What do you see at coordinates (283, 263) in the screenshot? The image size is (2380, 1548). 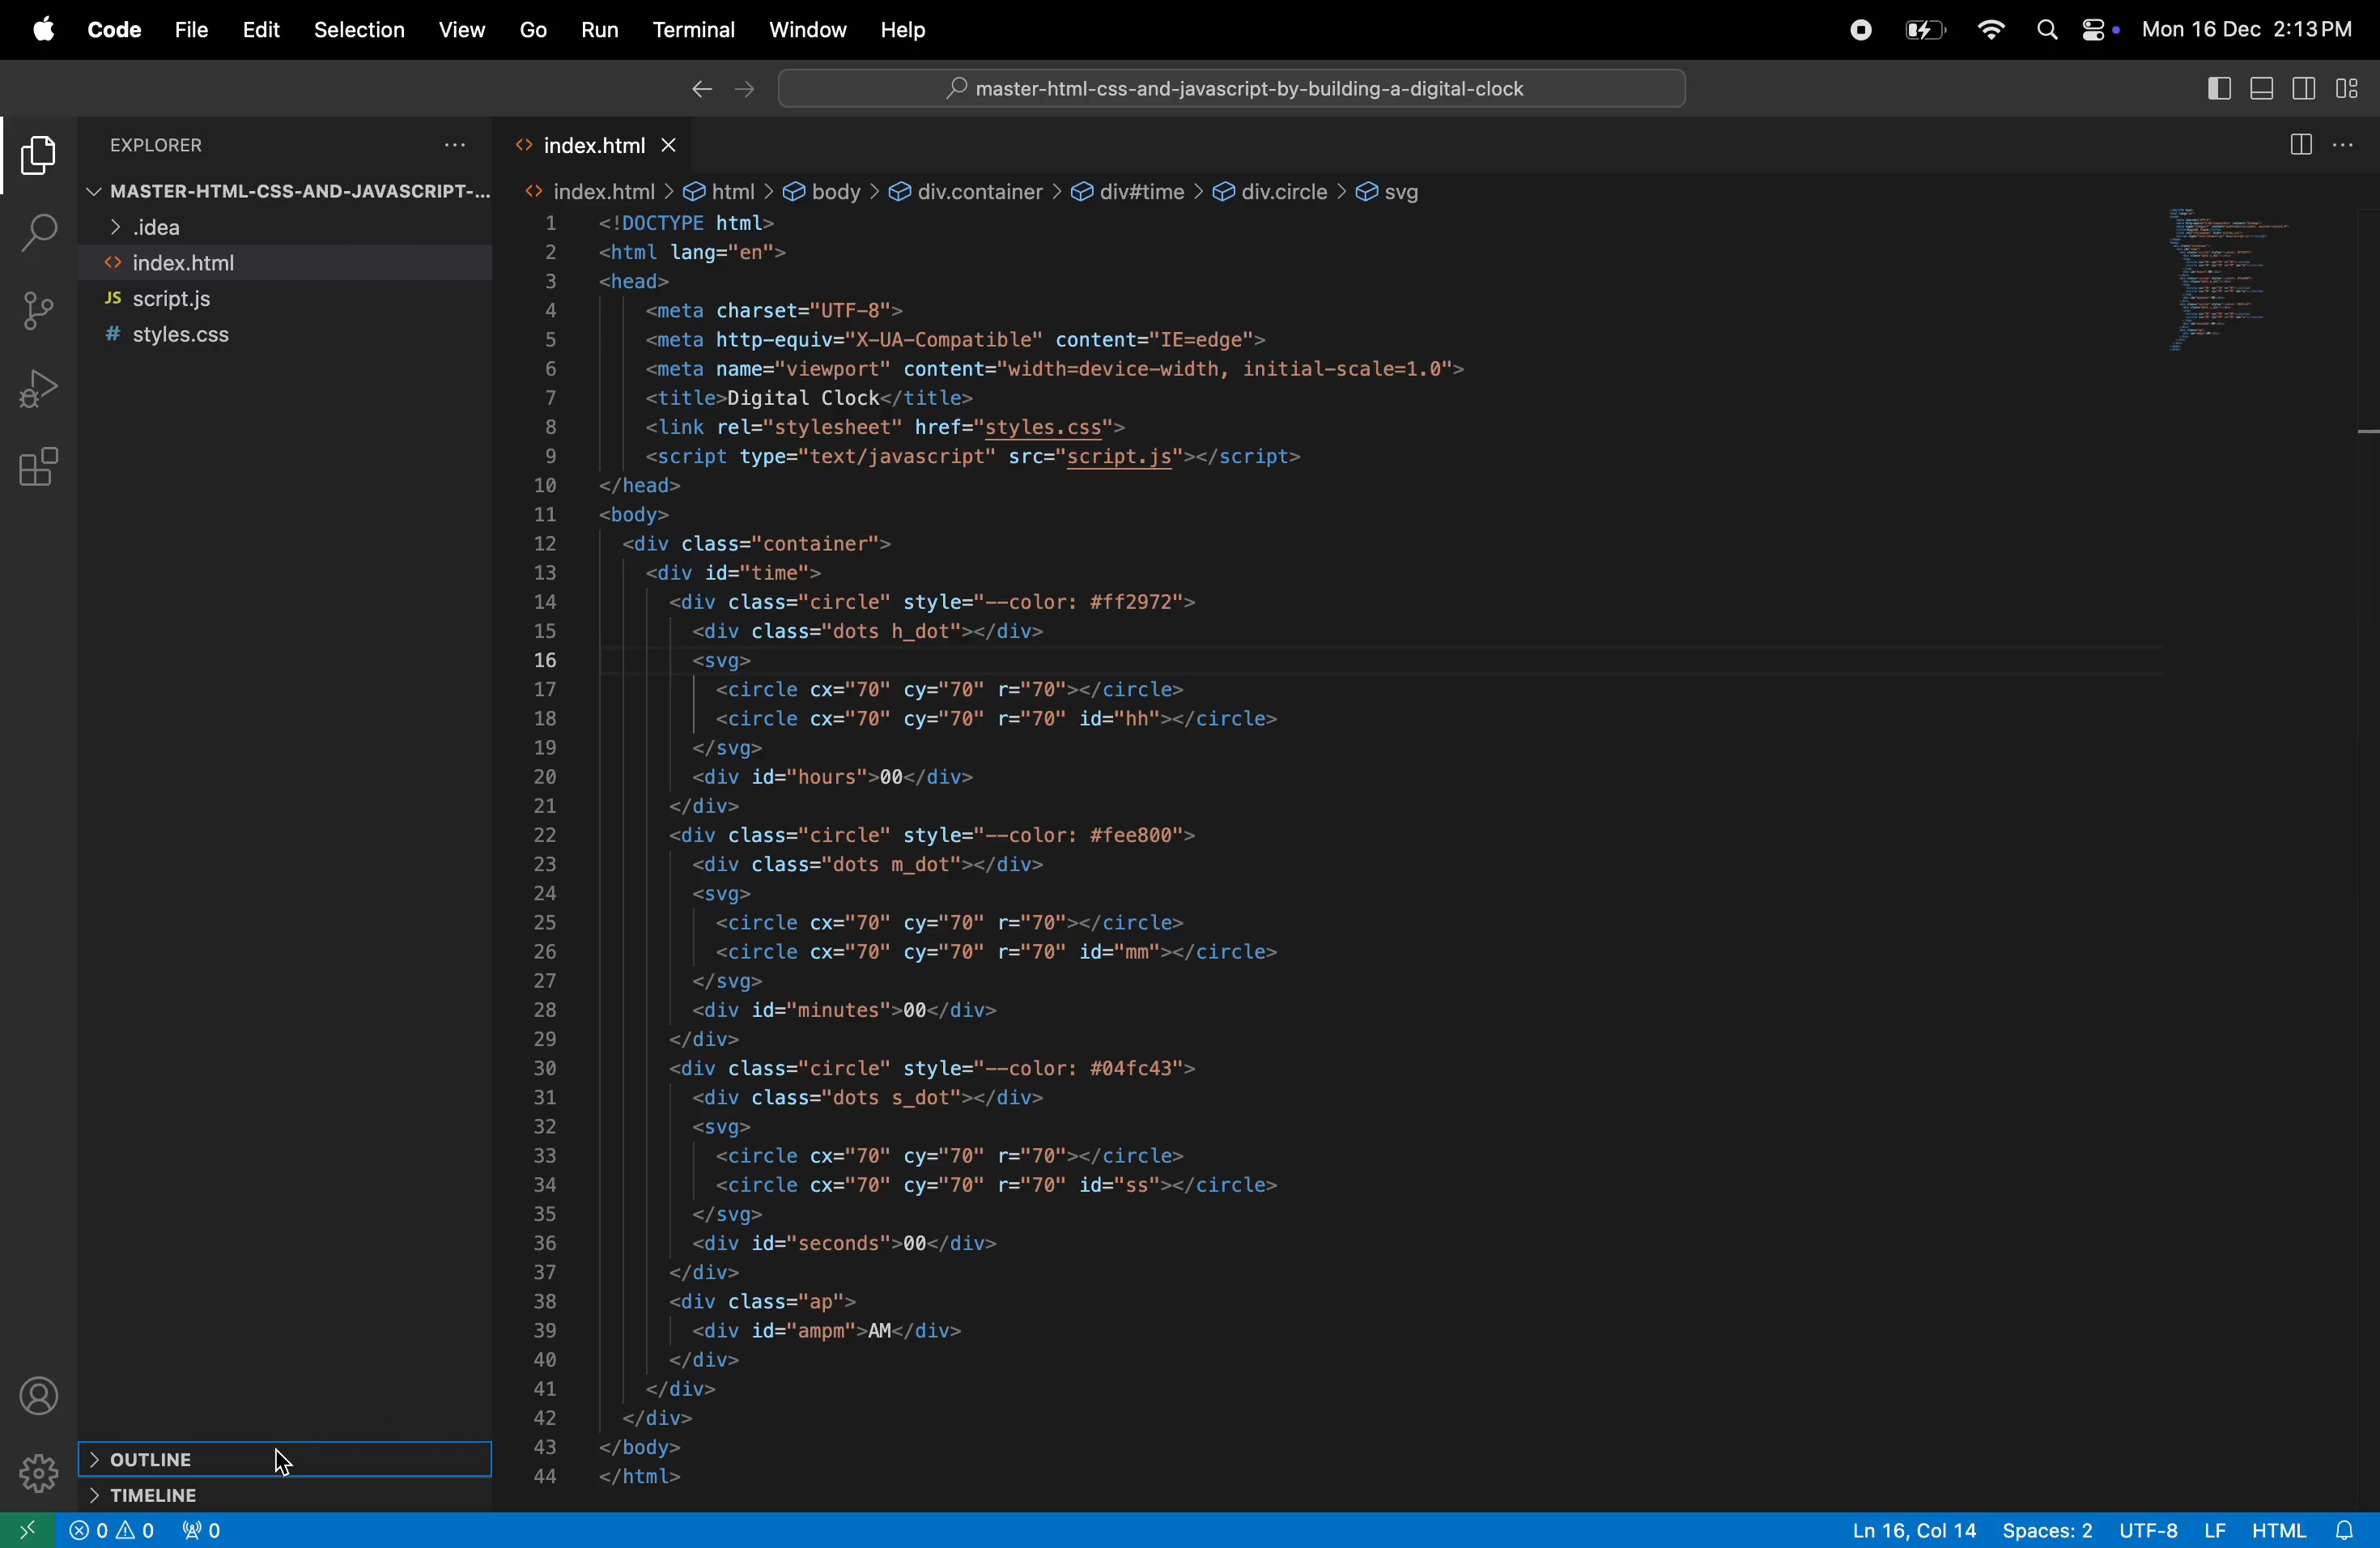 I see `index.html` at bounding box center [283, 263].